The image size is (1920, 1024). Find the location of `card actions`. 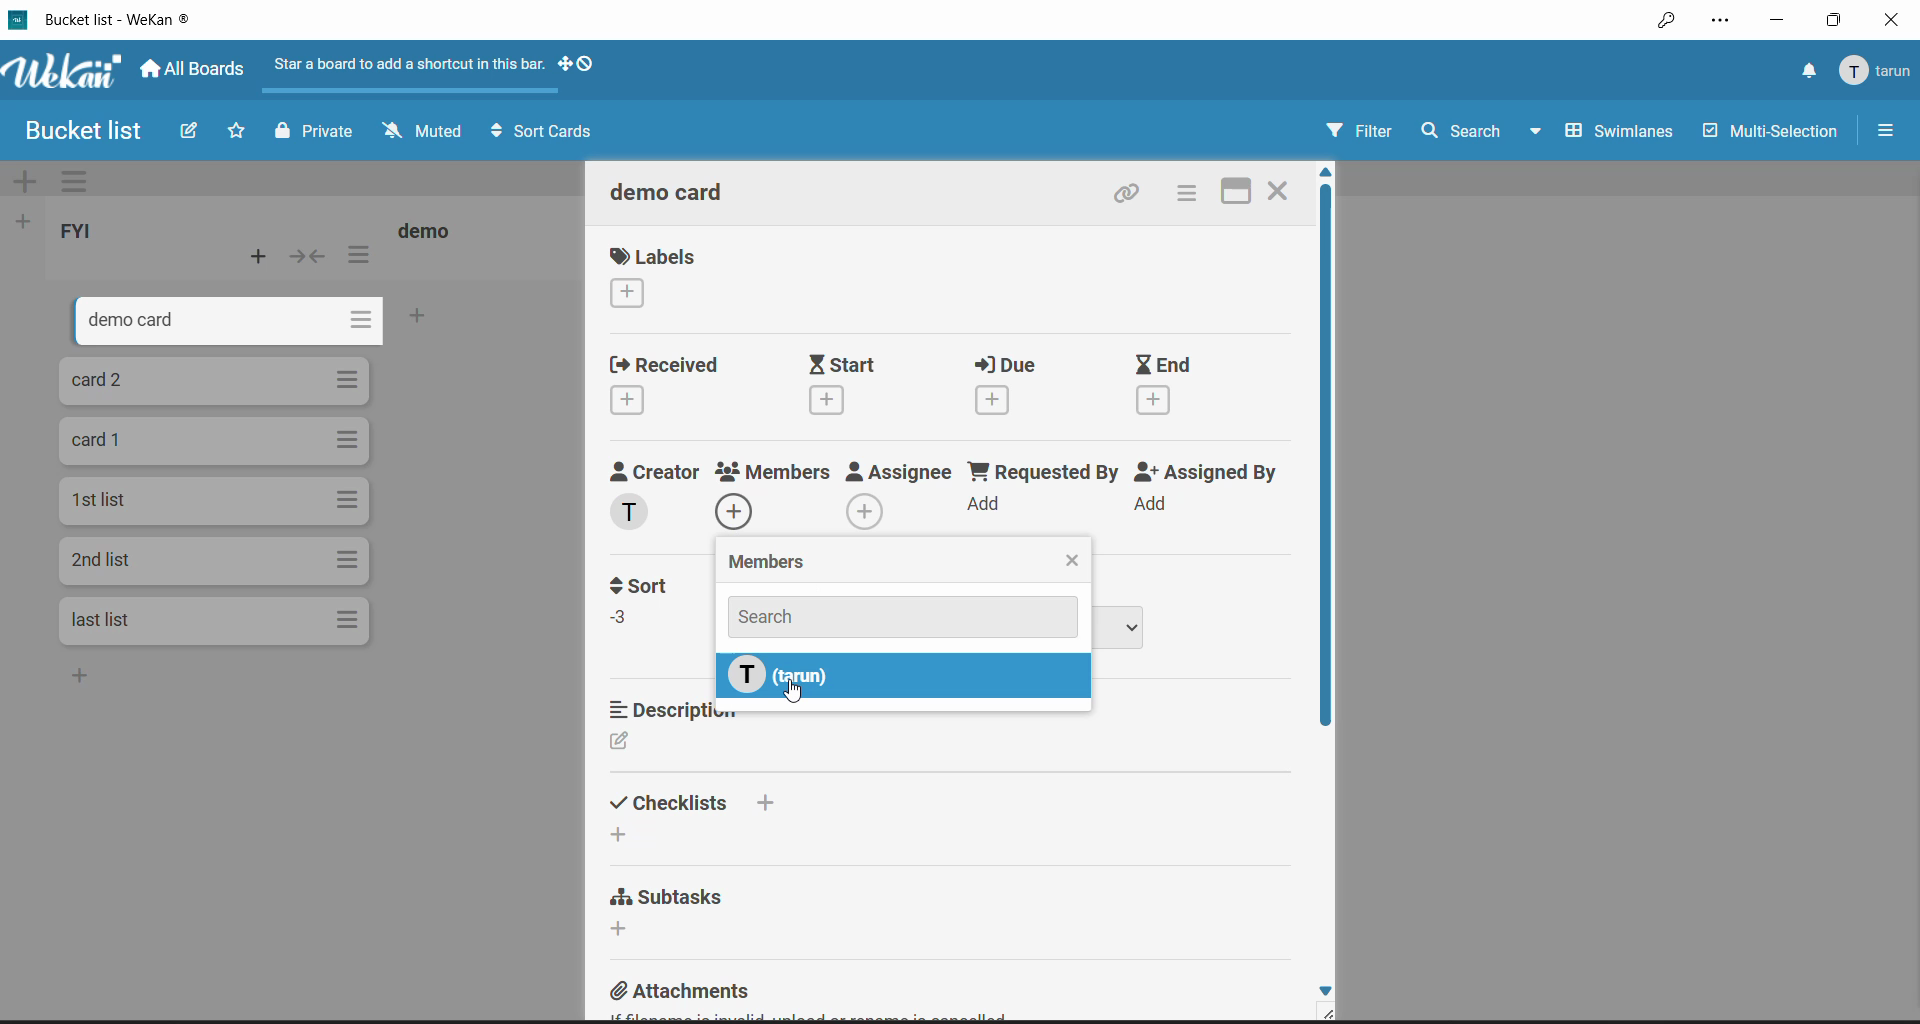

card actions is located at coordinates (348, 619).